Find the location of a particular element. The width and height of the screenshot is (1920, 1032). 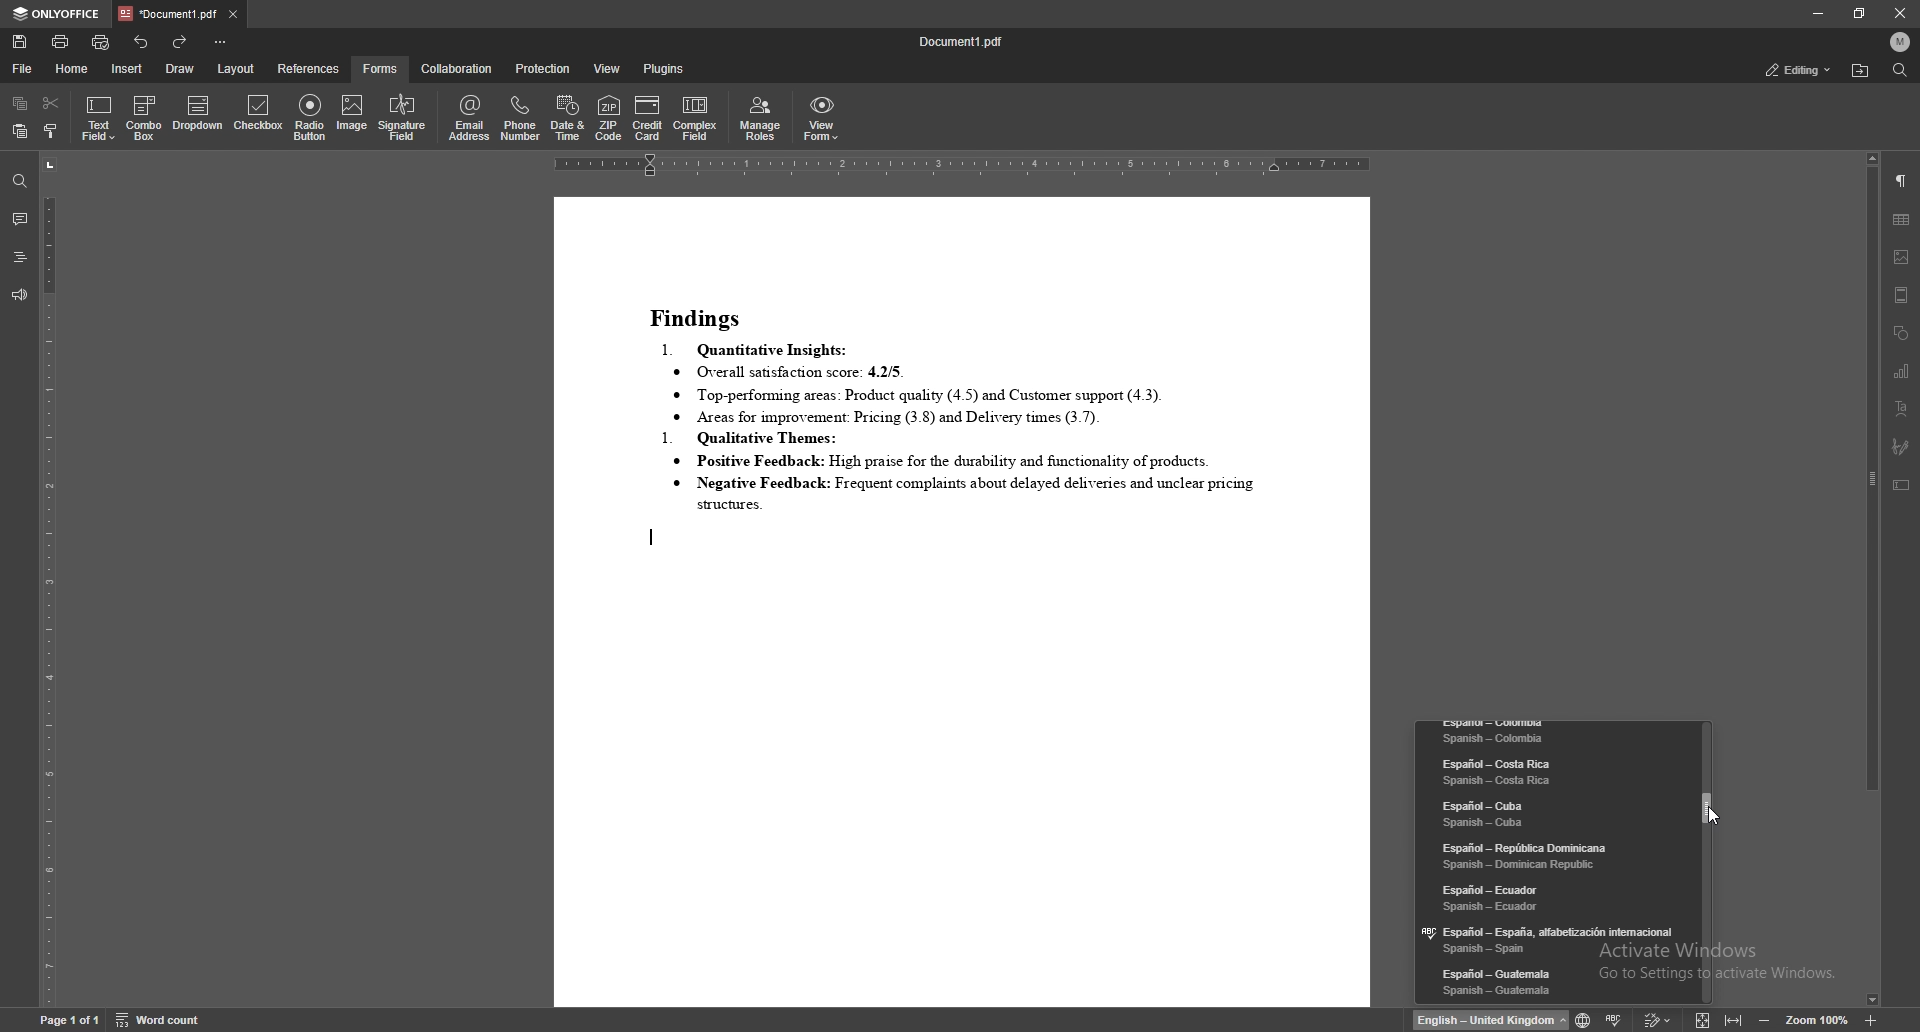

cursor is located at coordinates (1713, 816).